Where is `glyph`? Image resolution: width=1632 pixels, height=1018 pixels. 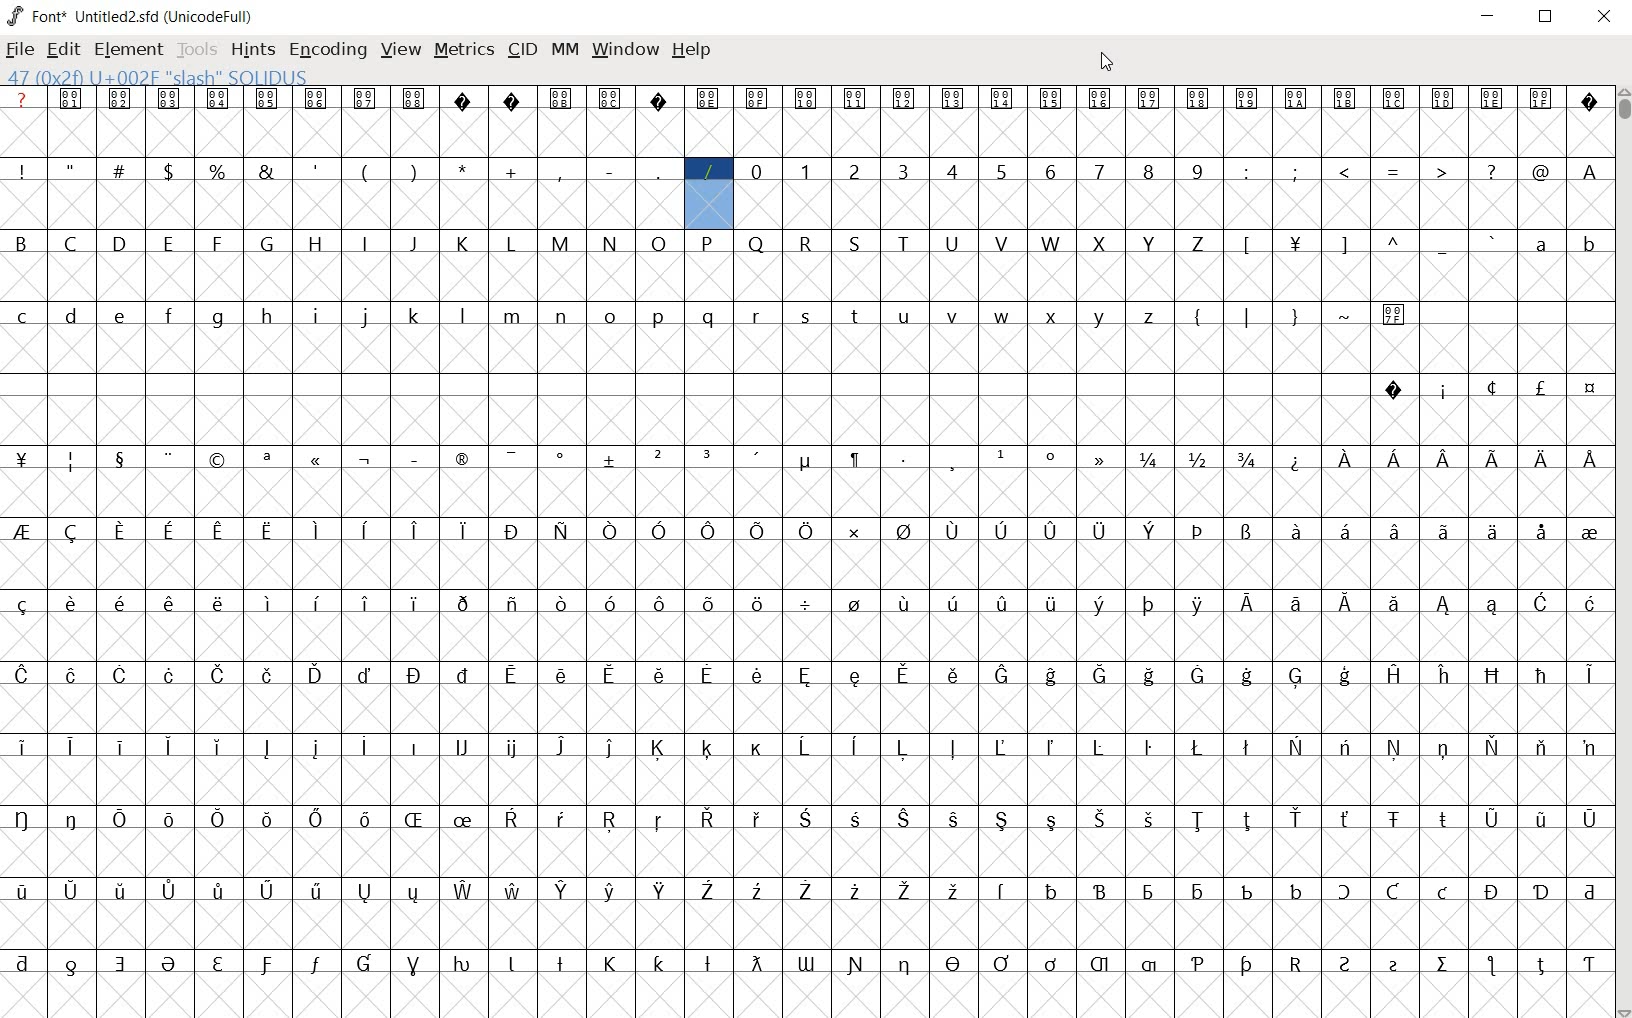 glyph is located at coordinates (661, 674).